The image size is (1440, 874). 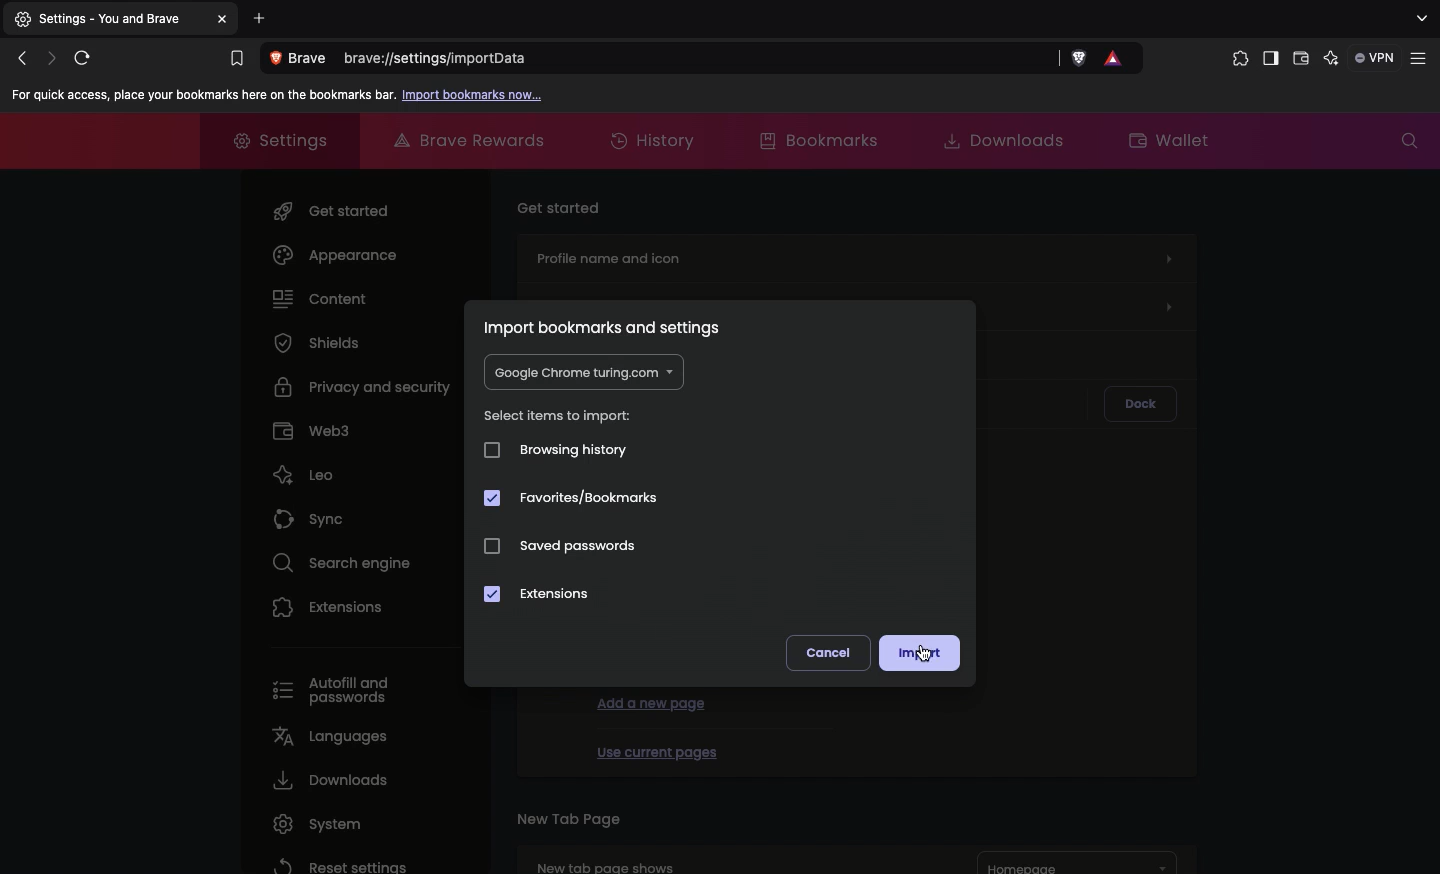 What do you see at coordinates (1301, 61) in the screenshot?
I see `Wallet` at bounding box center [1301, 61].